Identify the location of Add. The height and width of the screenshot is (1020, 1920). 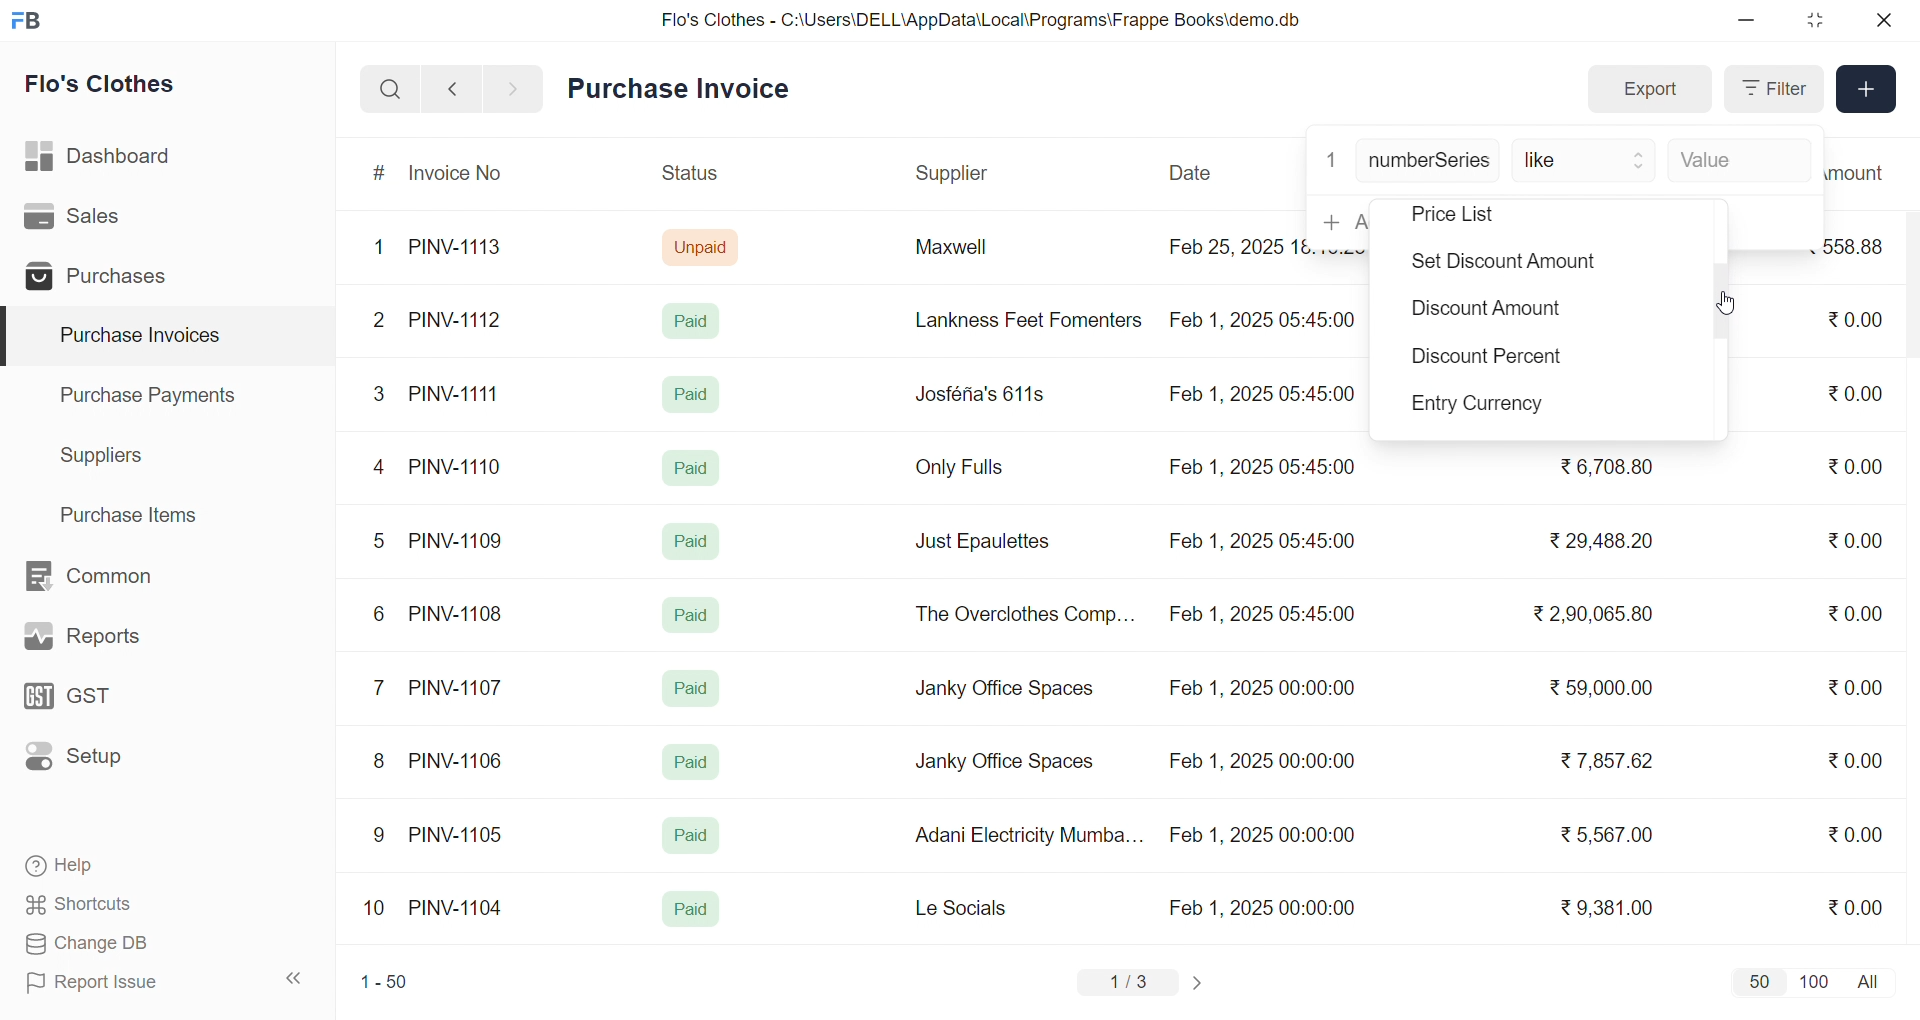
(1867, 90).